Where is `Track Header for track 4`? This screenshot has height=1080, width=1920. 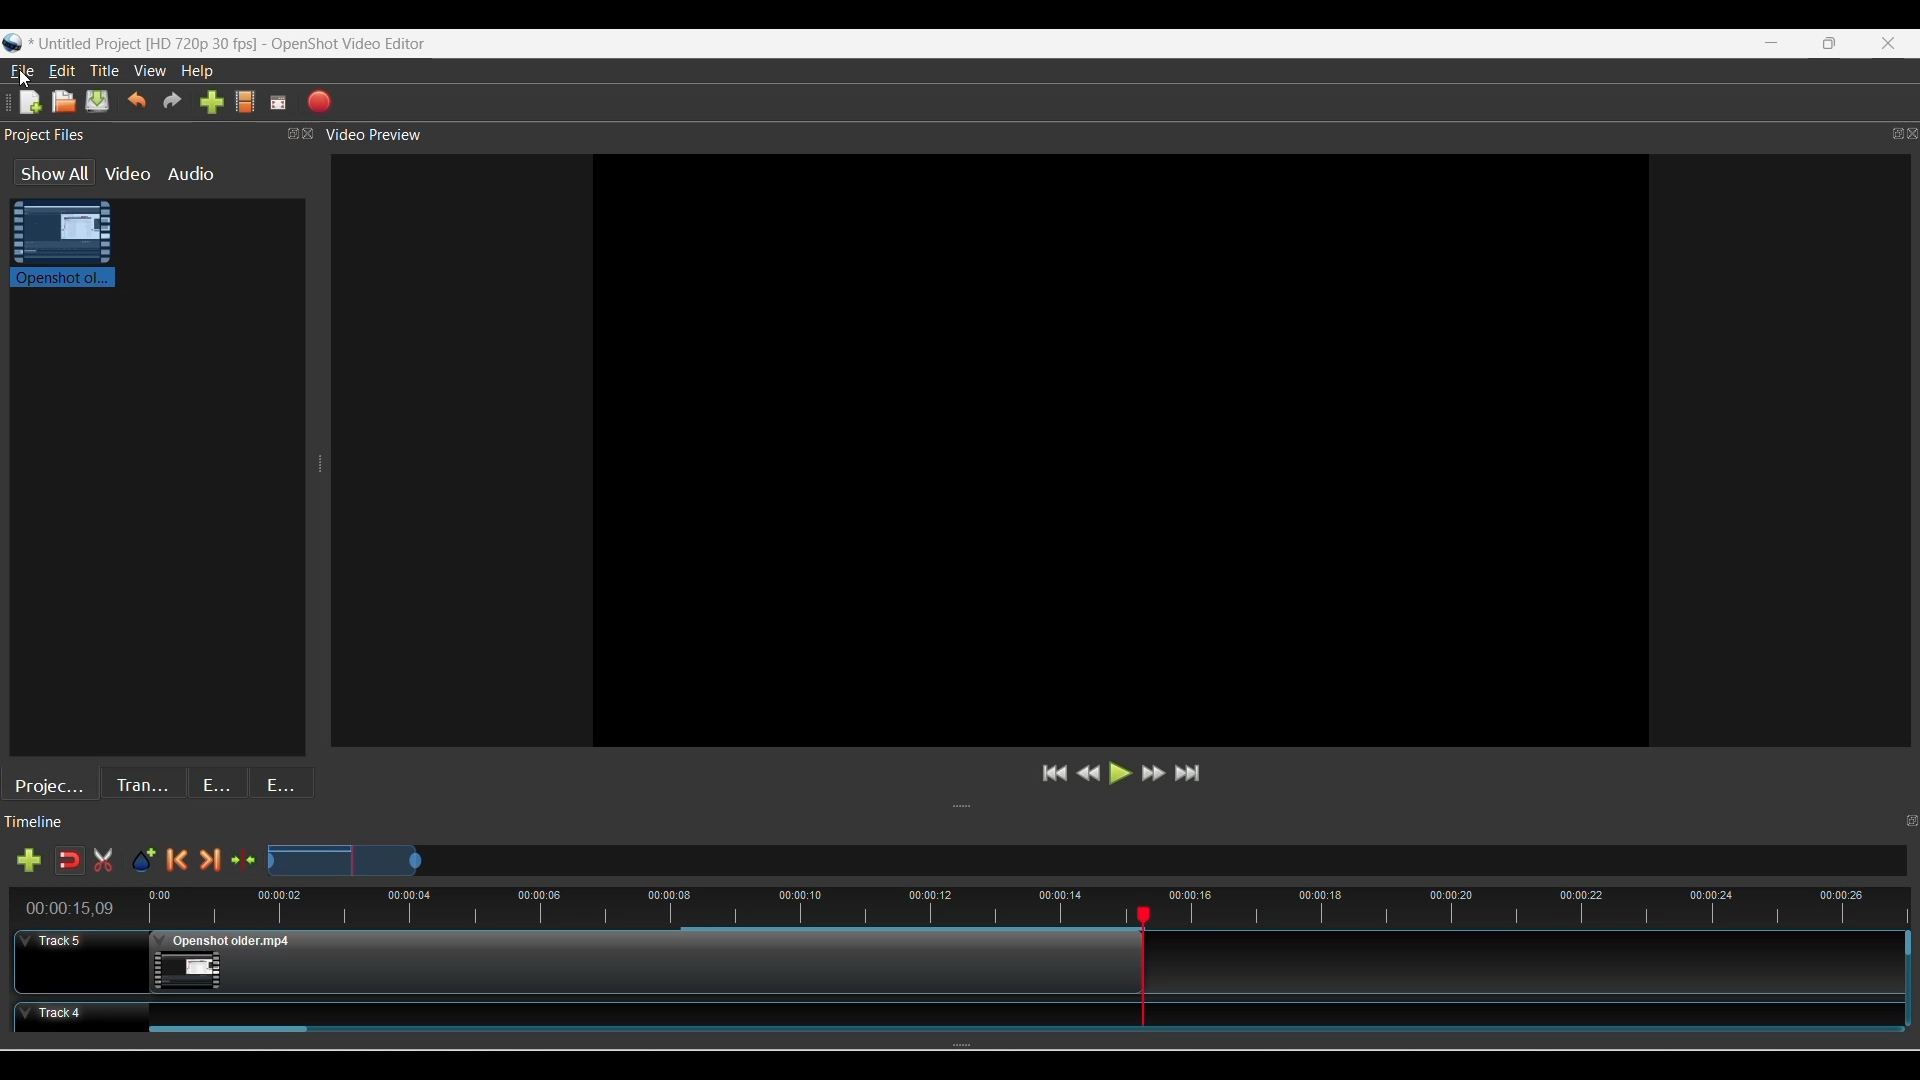
Track Header for track 4 is located at coordinates (73, 1017).